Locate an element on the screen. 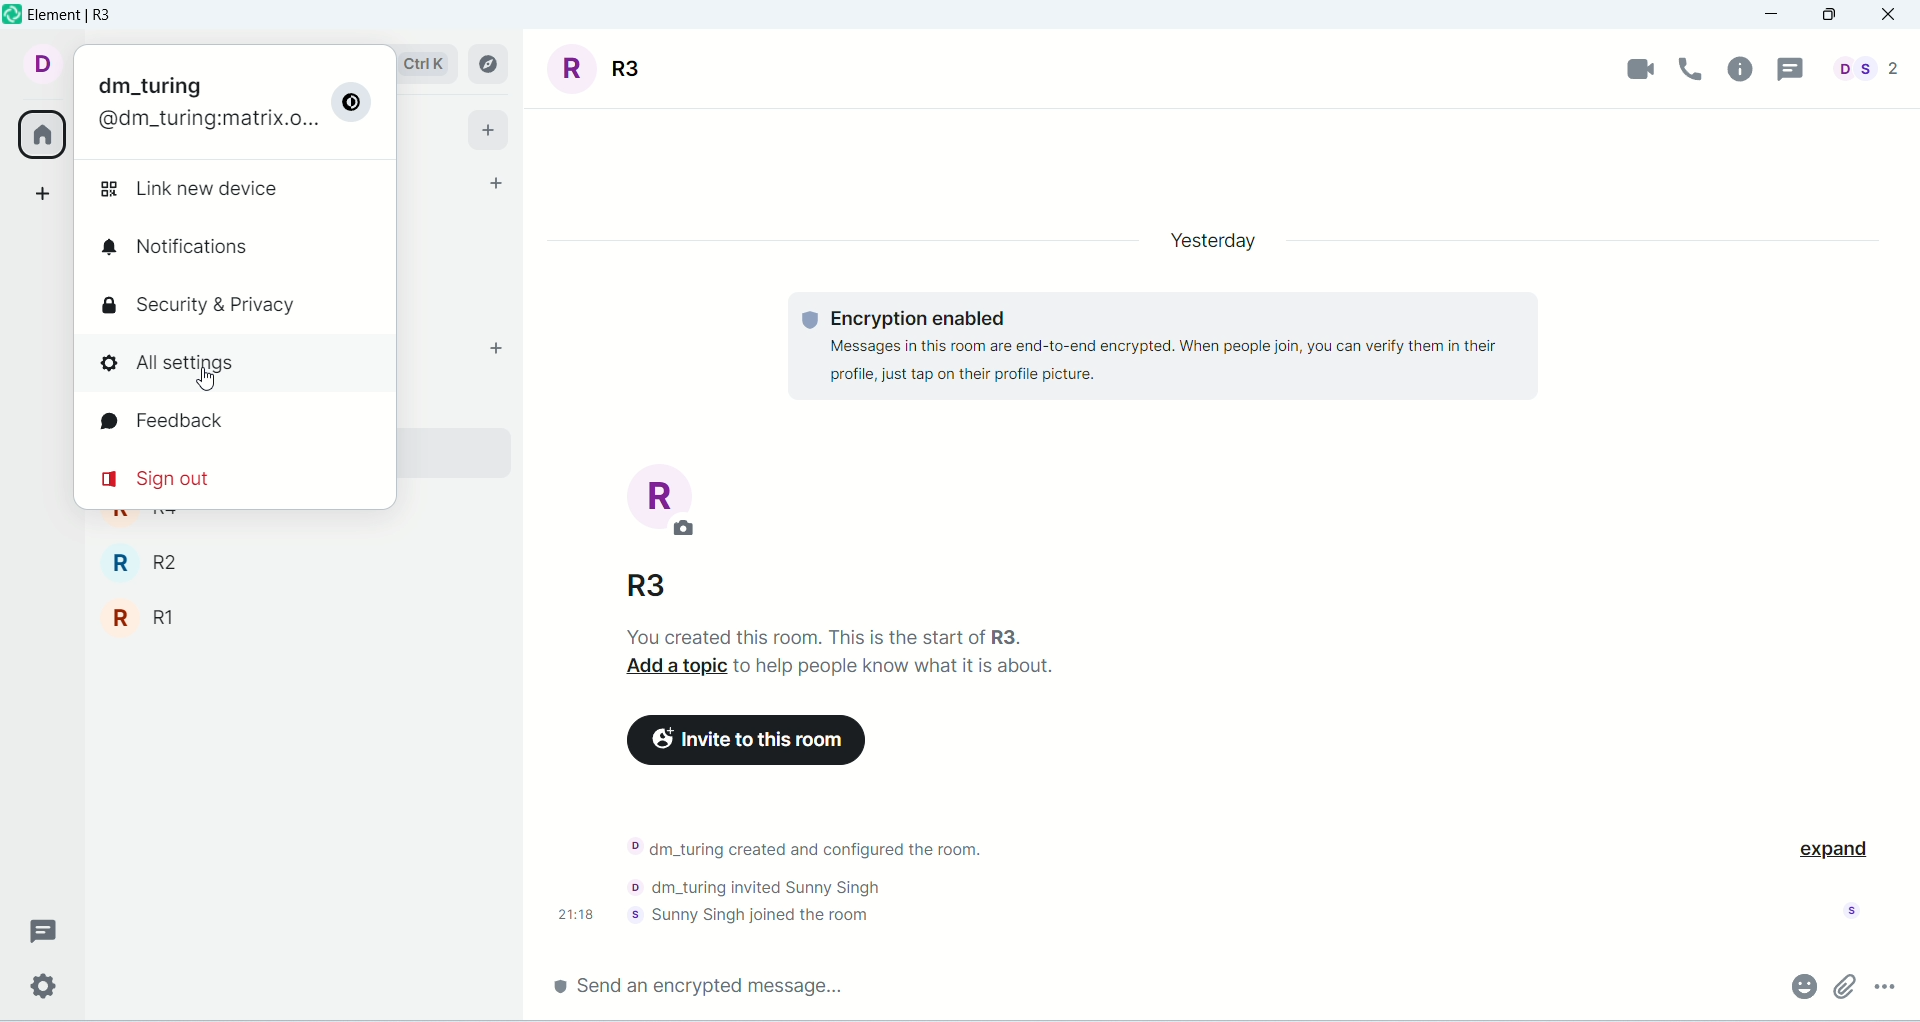 The width and height of the screenshot is (1920, 1022). feedback is located at coordinates (175, 424).